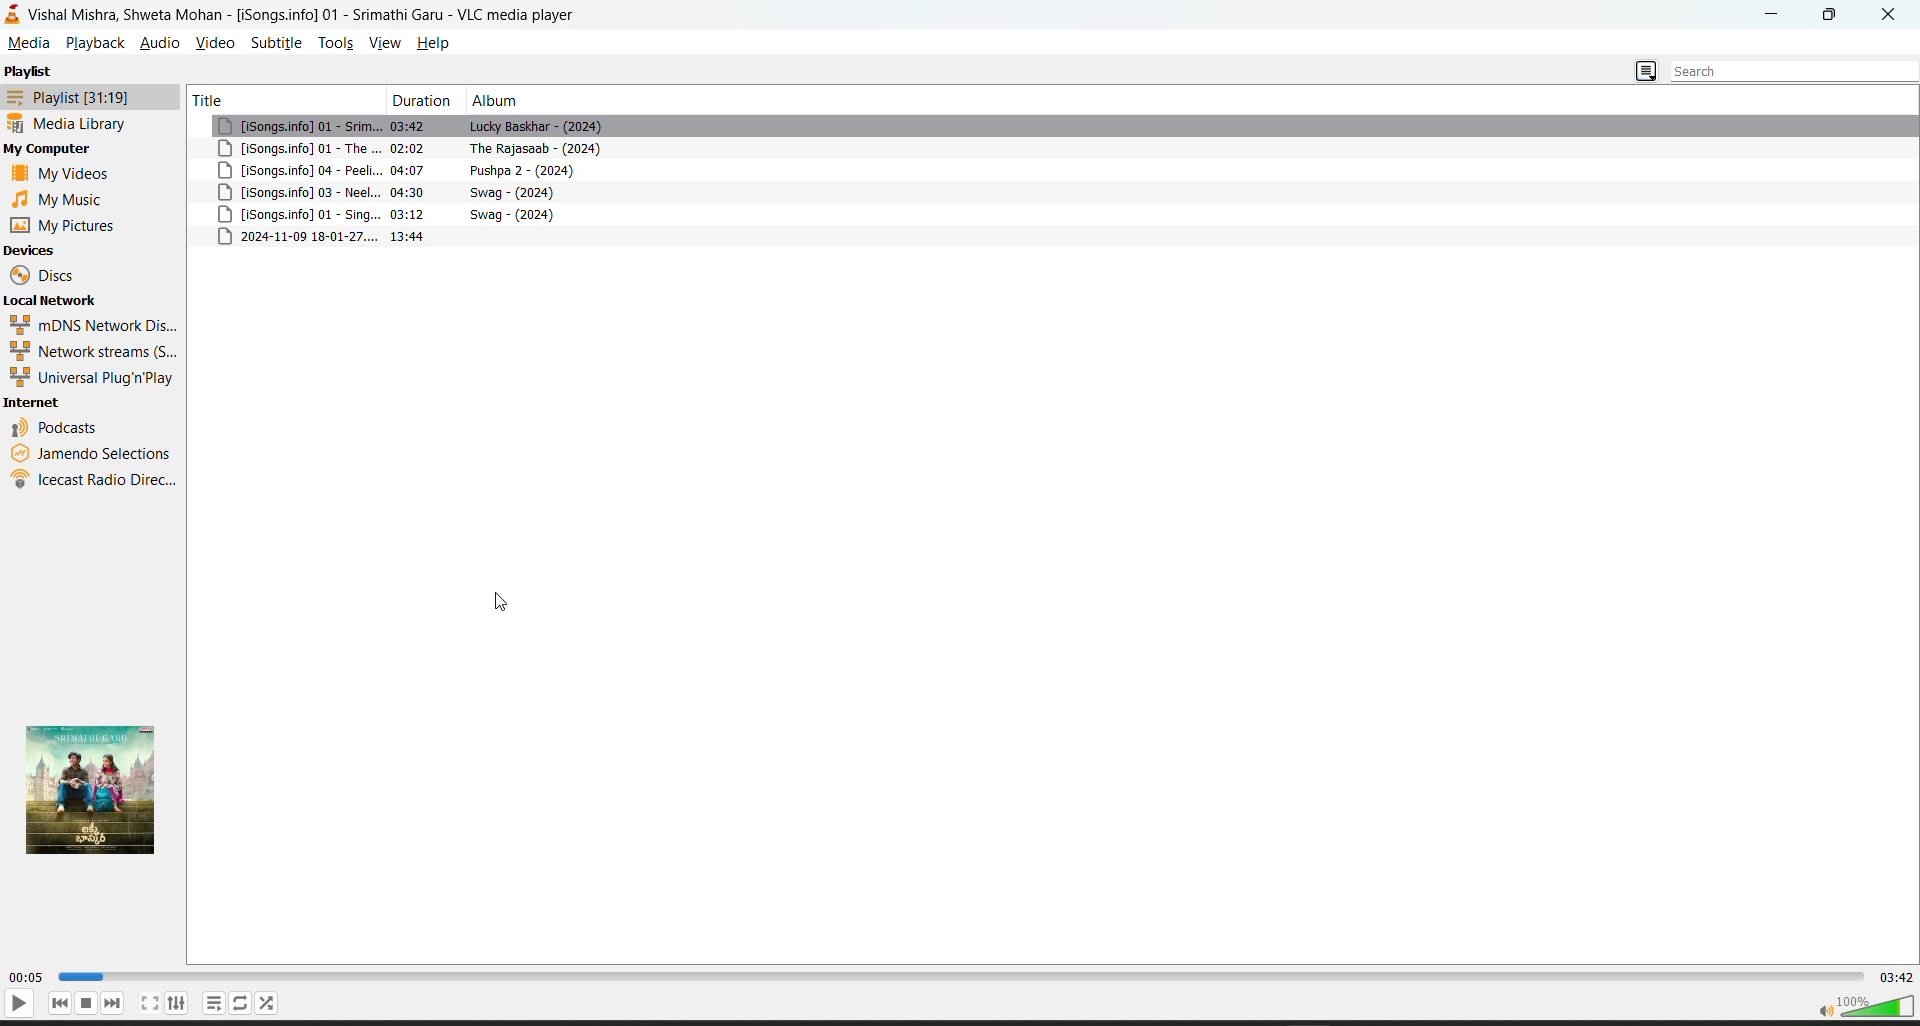  I want to click on swag-2024, so click(522, 218).